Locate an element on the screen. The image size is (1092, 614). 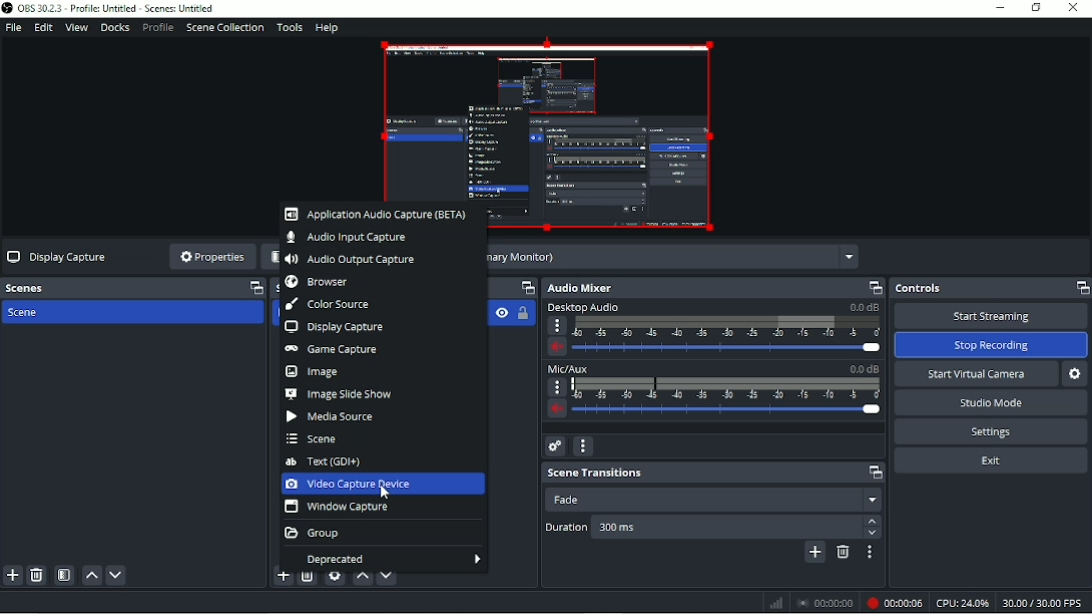
Add configurable transition is located at coordinates (814, 553).